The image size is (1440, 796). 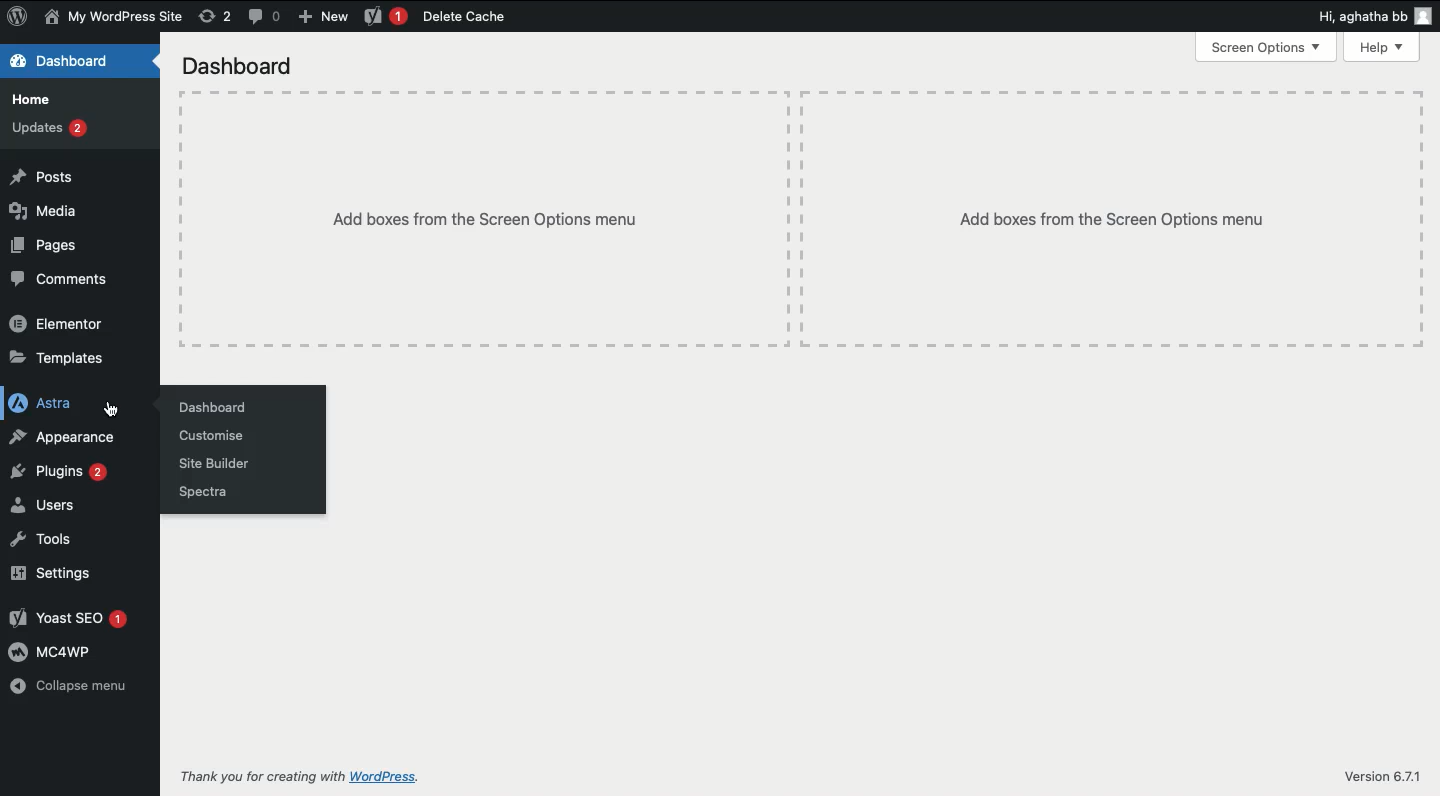 I want to click on Customize, so click(x=215, y=435).